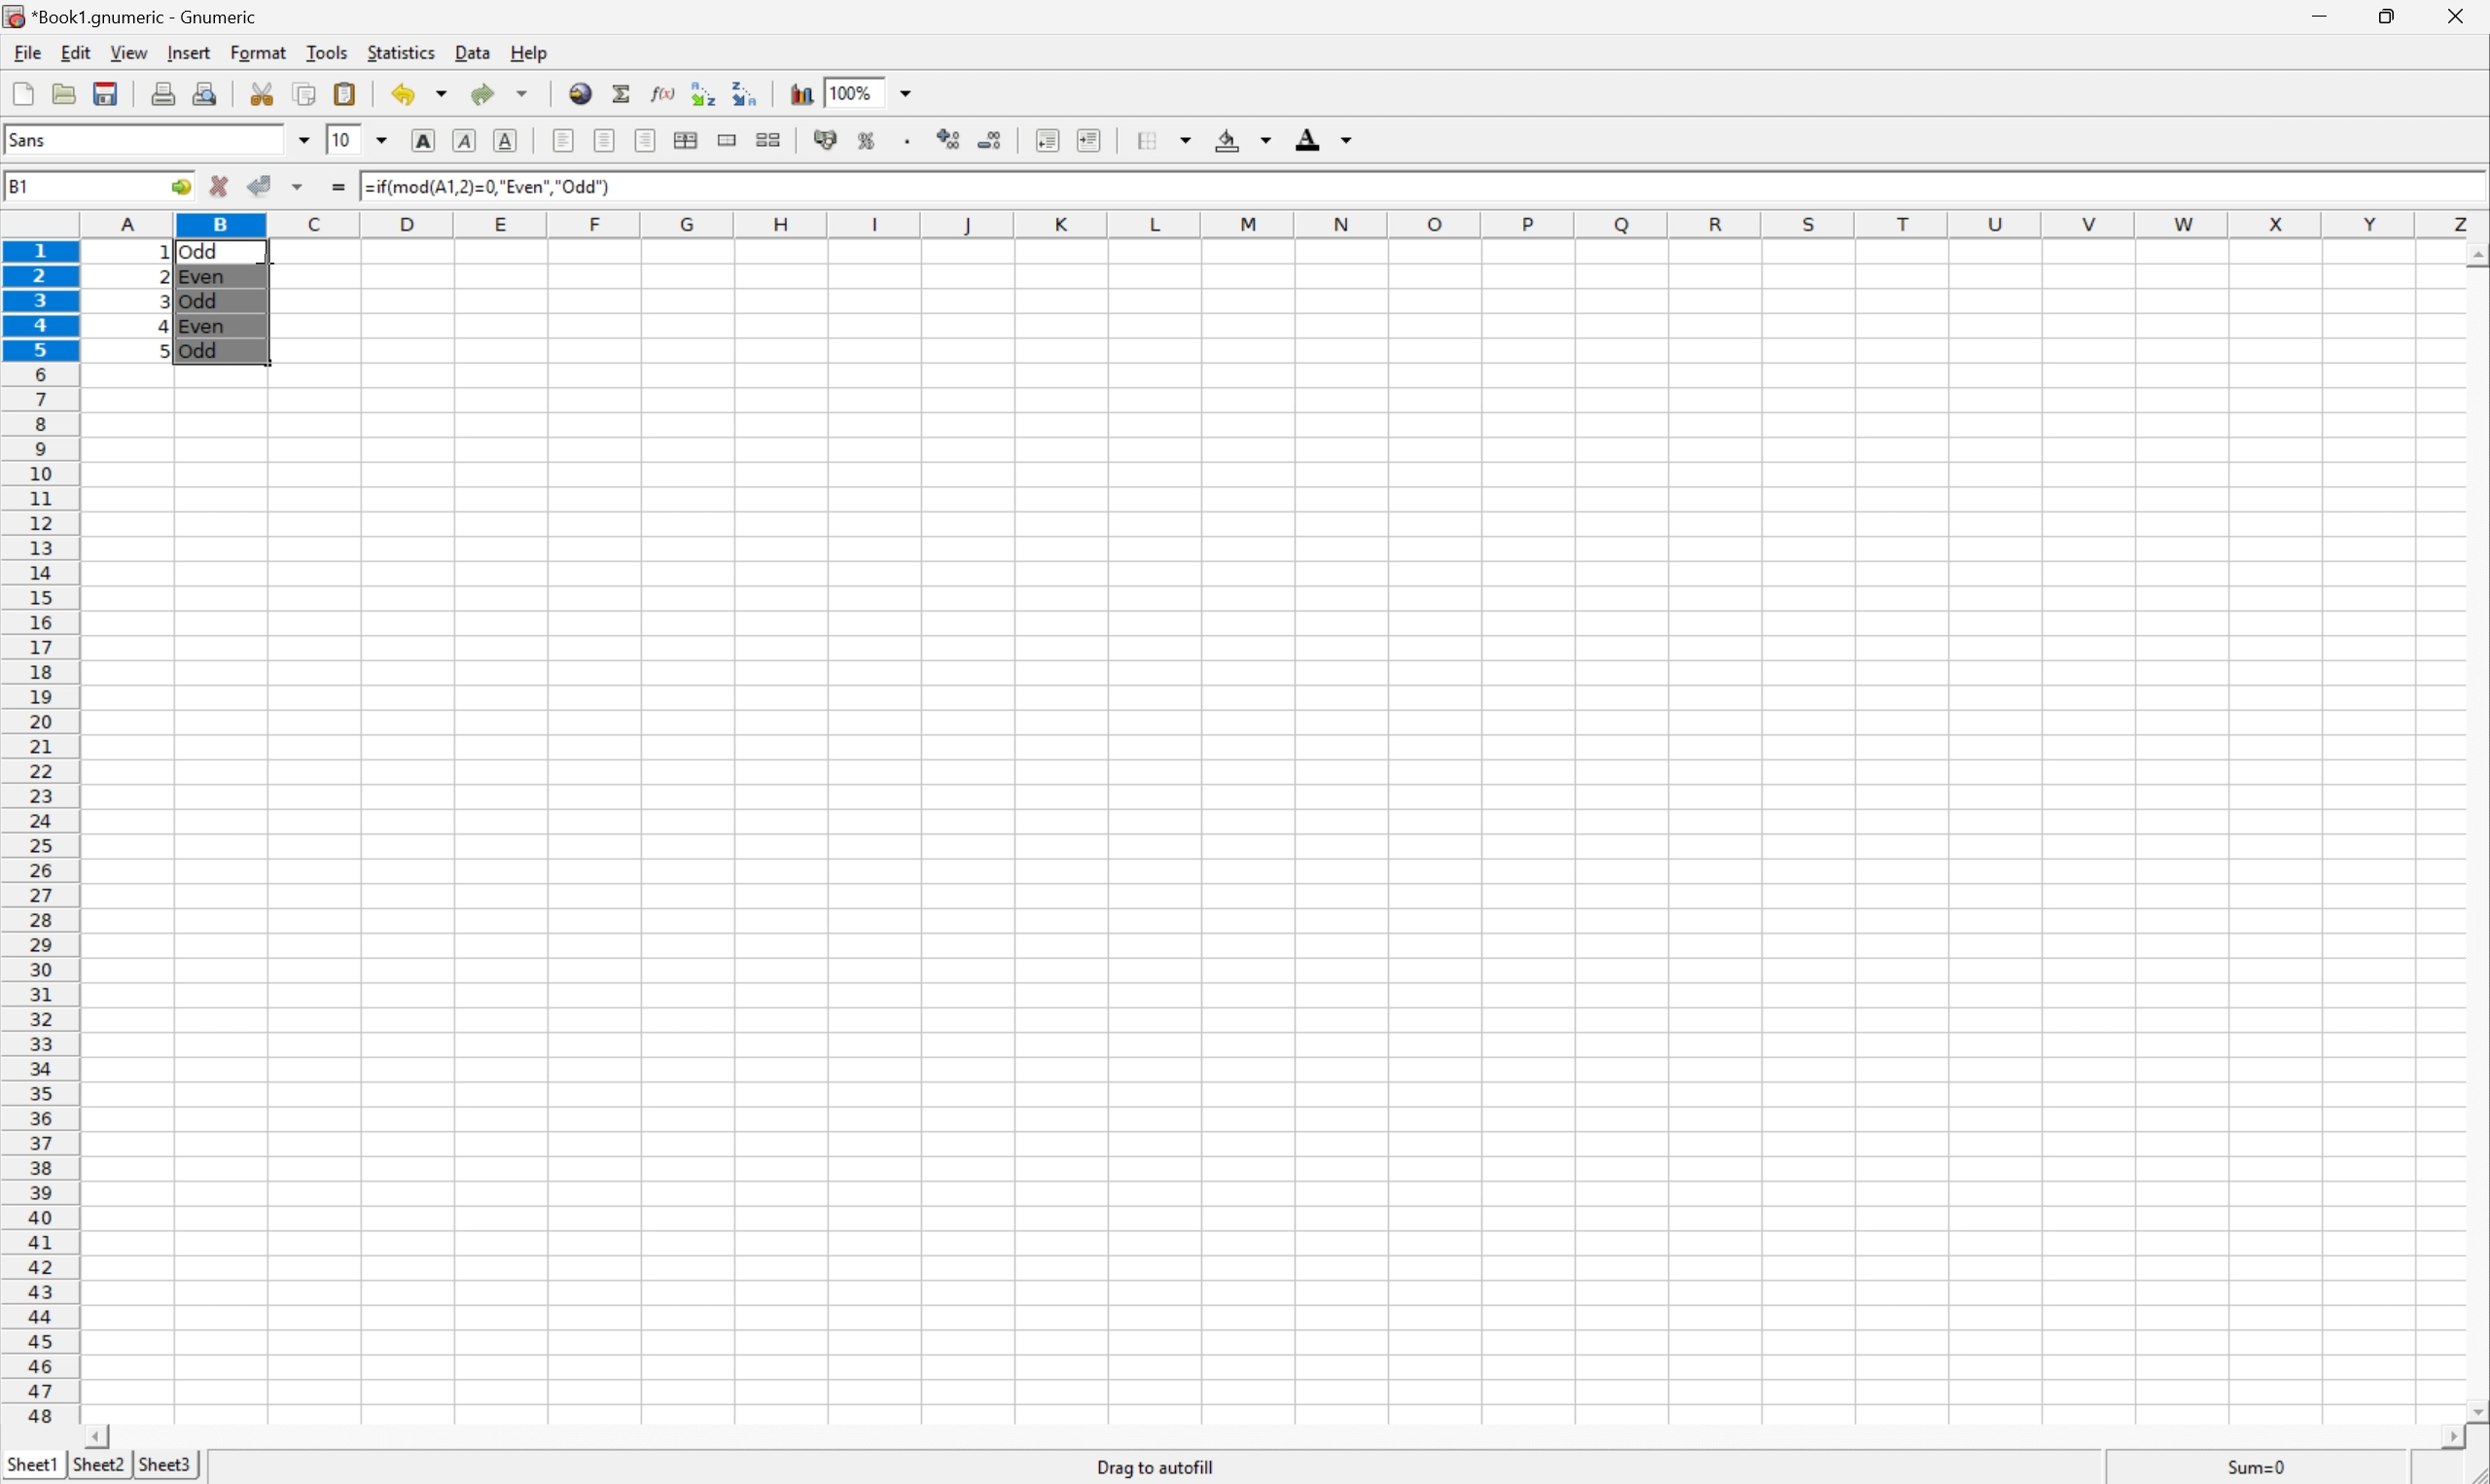 The width and height of the screenshot is (2490, 1484). I want to click on Center horizontally, so click(604, 138).